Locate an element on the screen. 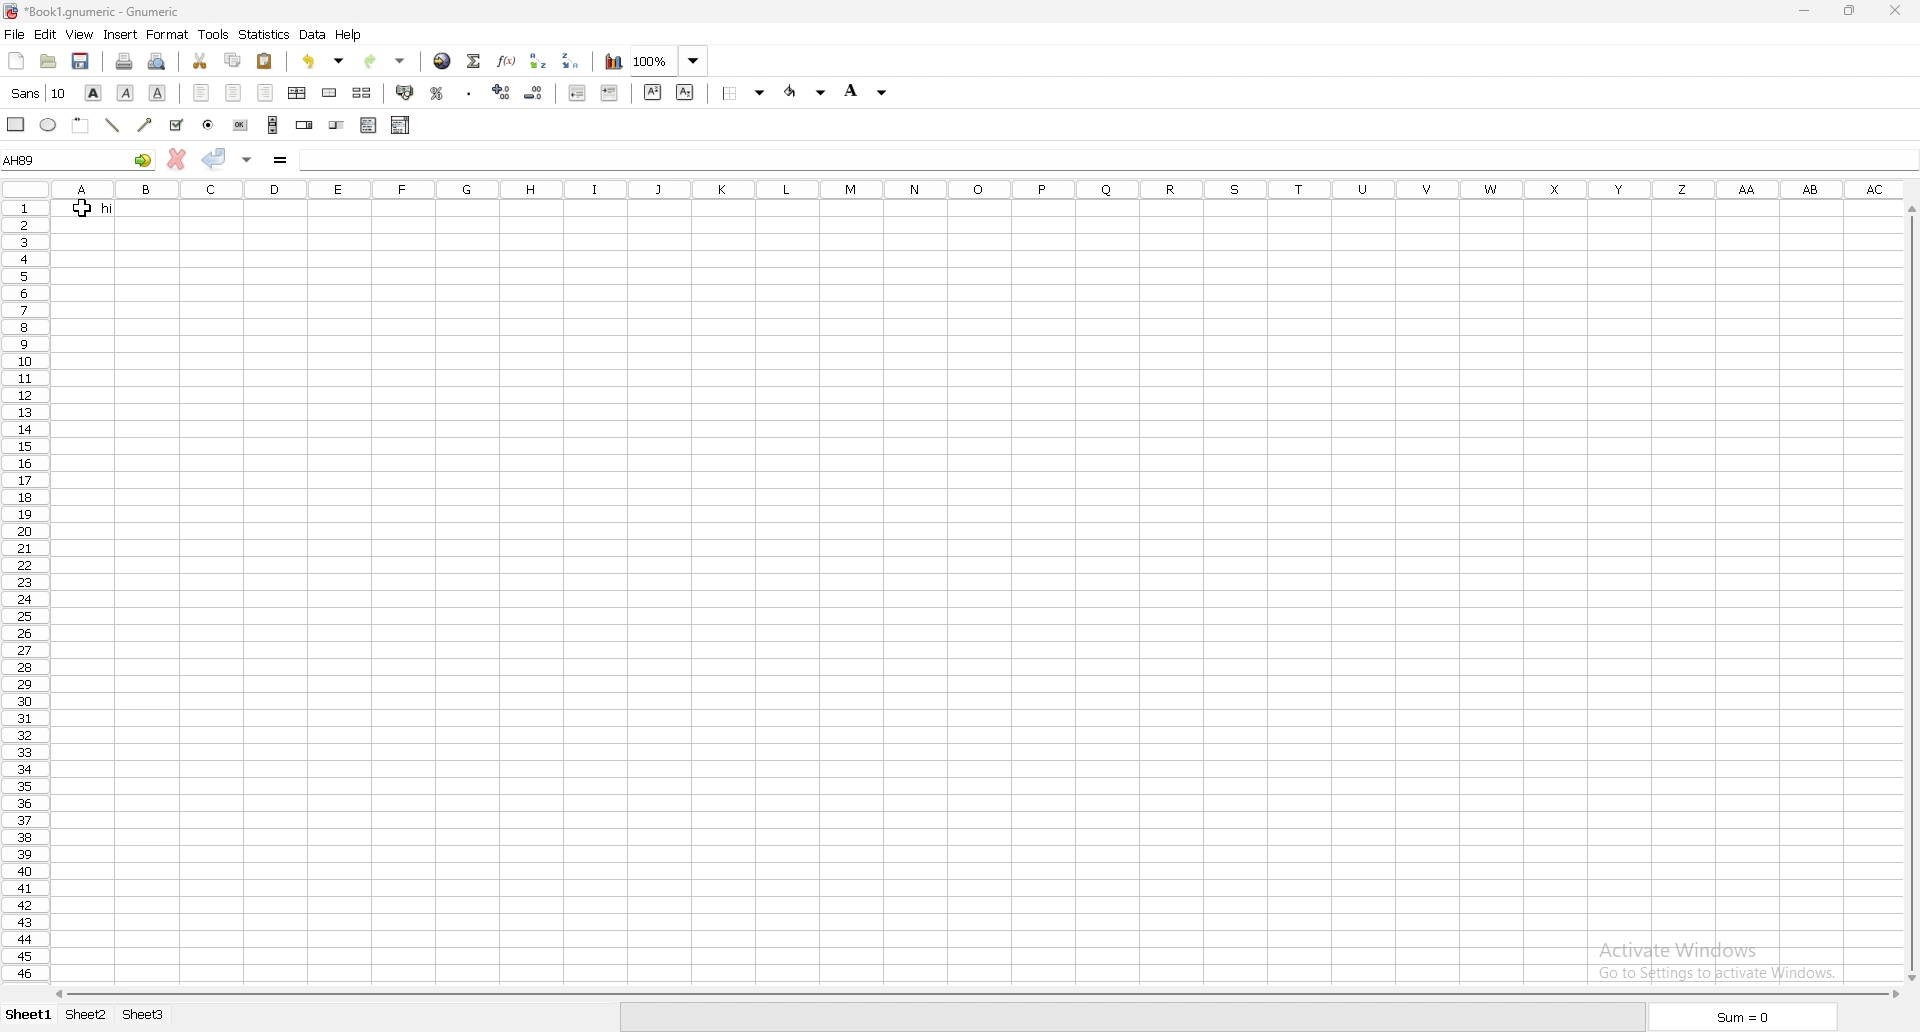 Image resolution: width=1920 pixels, height=1032 pixels. minimize is located at coordinates (1803, 12).